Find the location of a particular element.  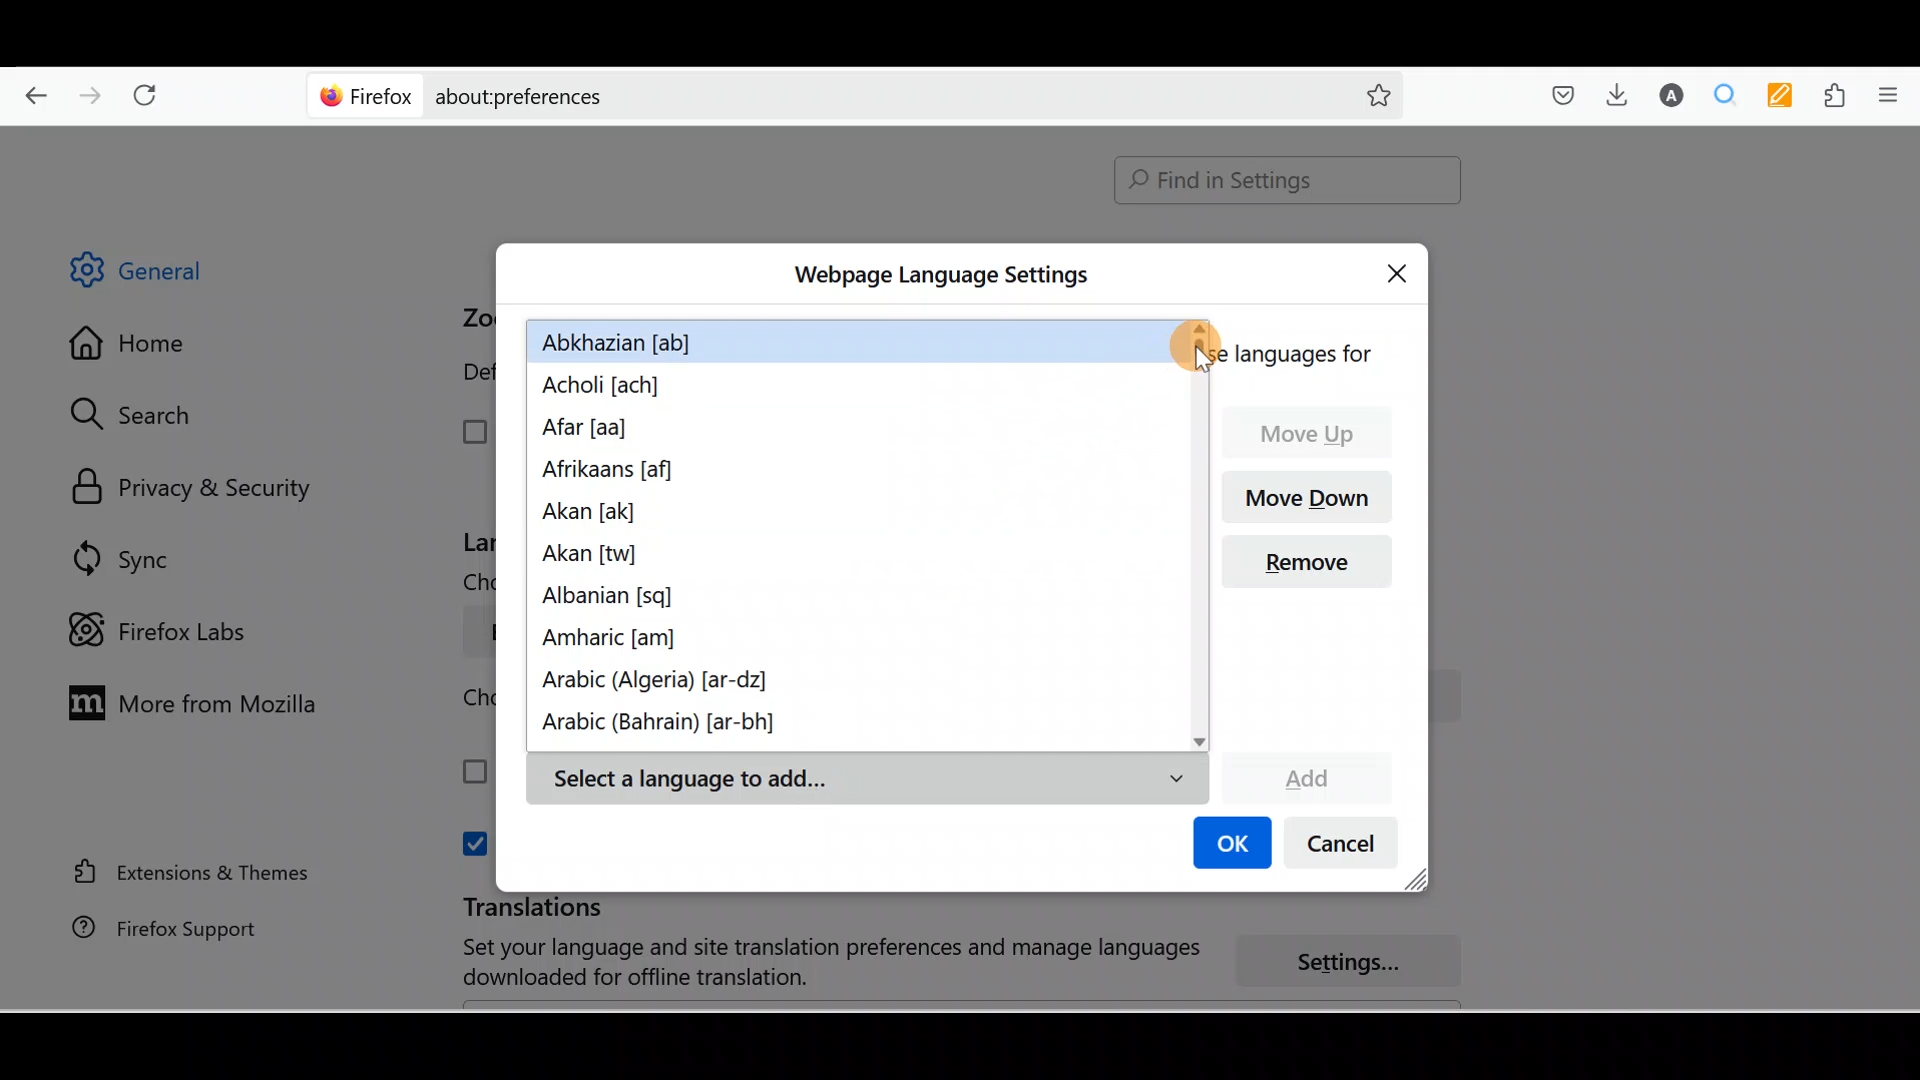

Close is located at coordinates (1402, 270).